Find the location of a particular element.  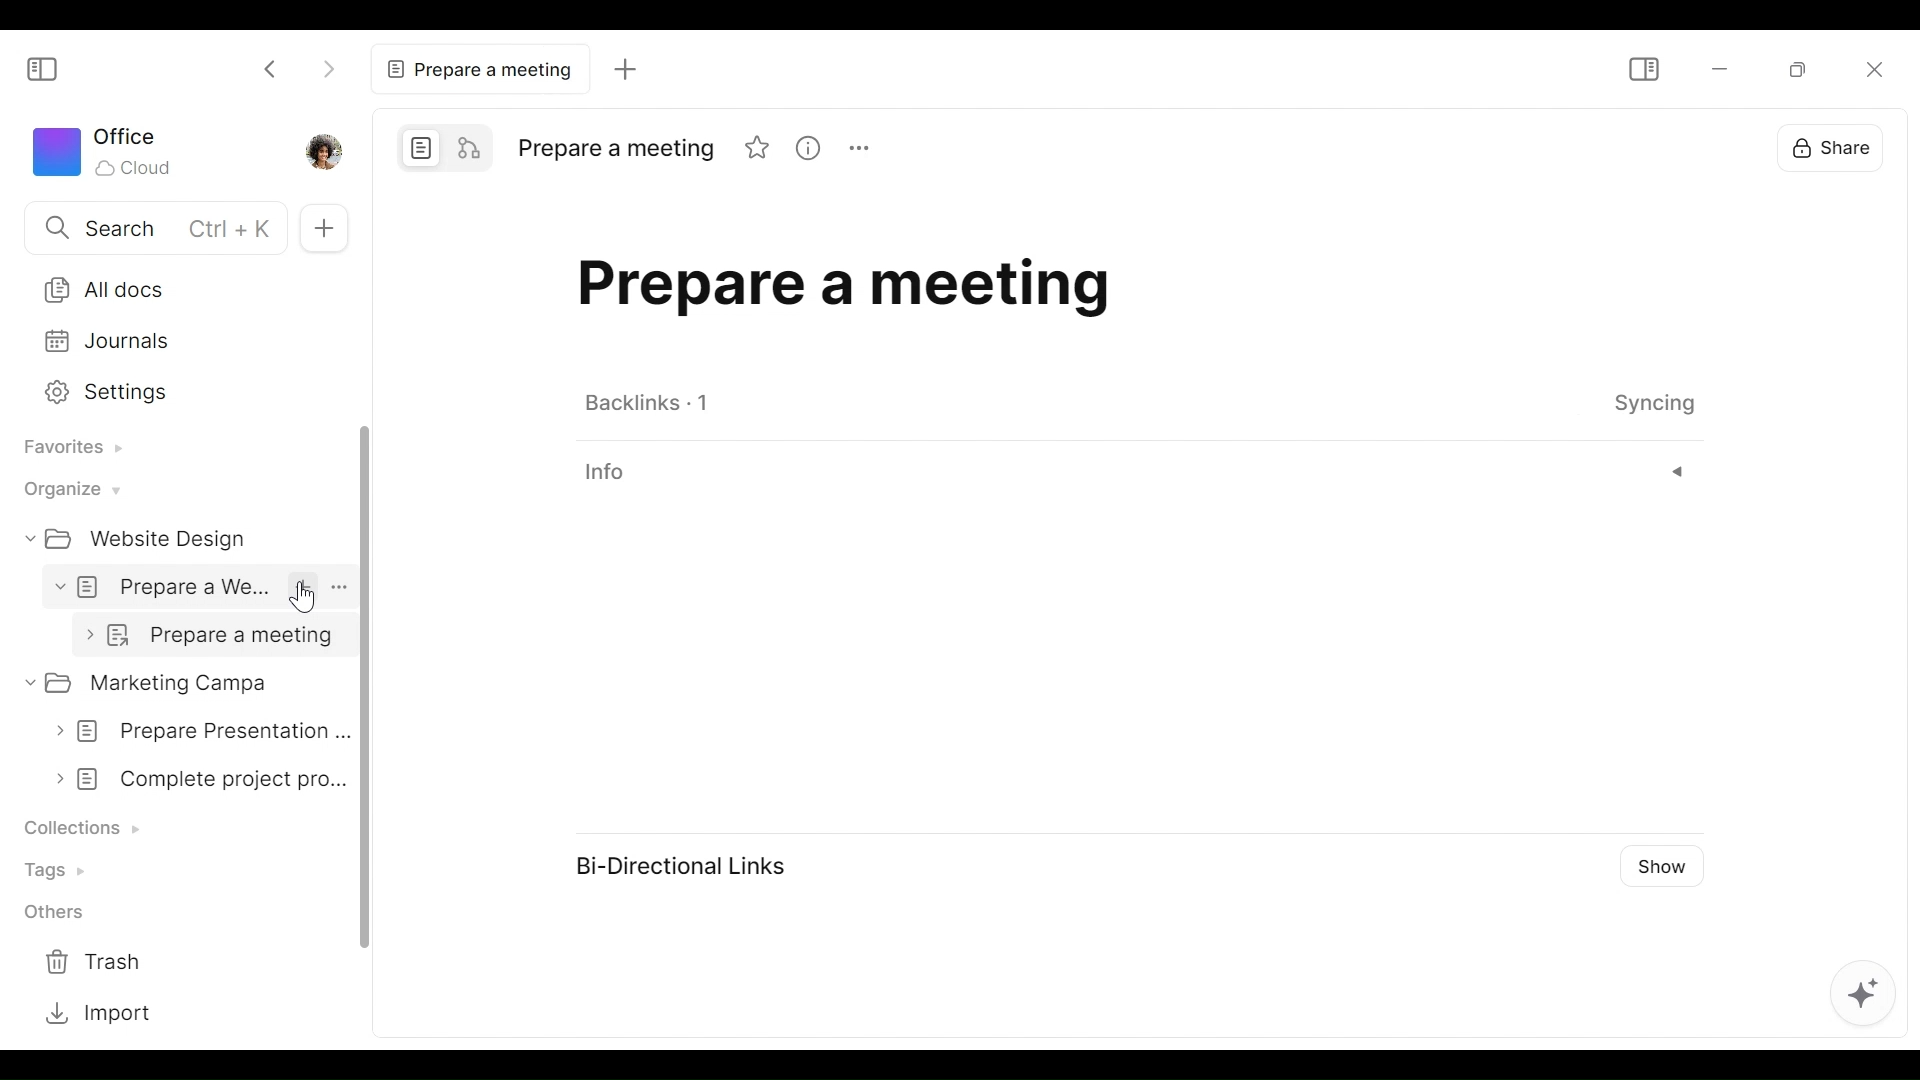

Edgeless mode is located at coordinates (466, 147).